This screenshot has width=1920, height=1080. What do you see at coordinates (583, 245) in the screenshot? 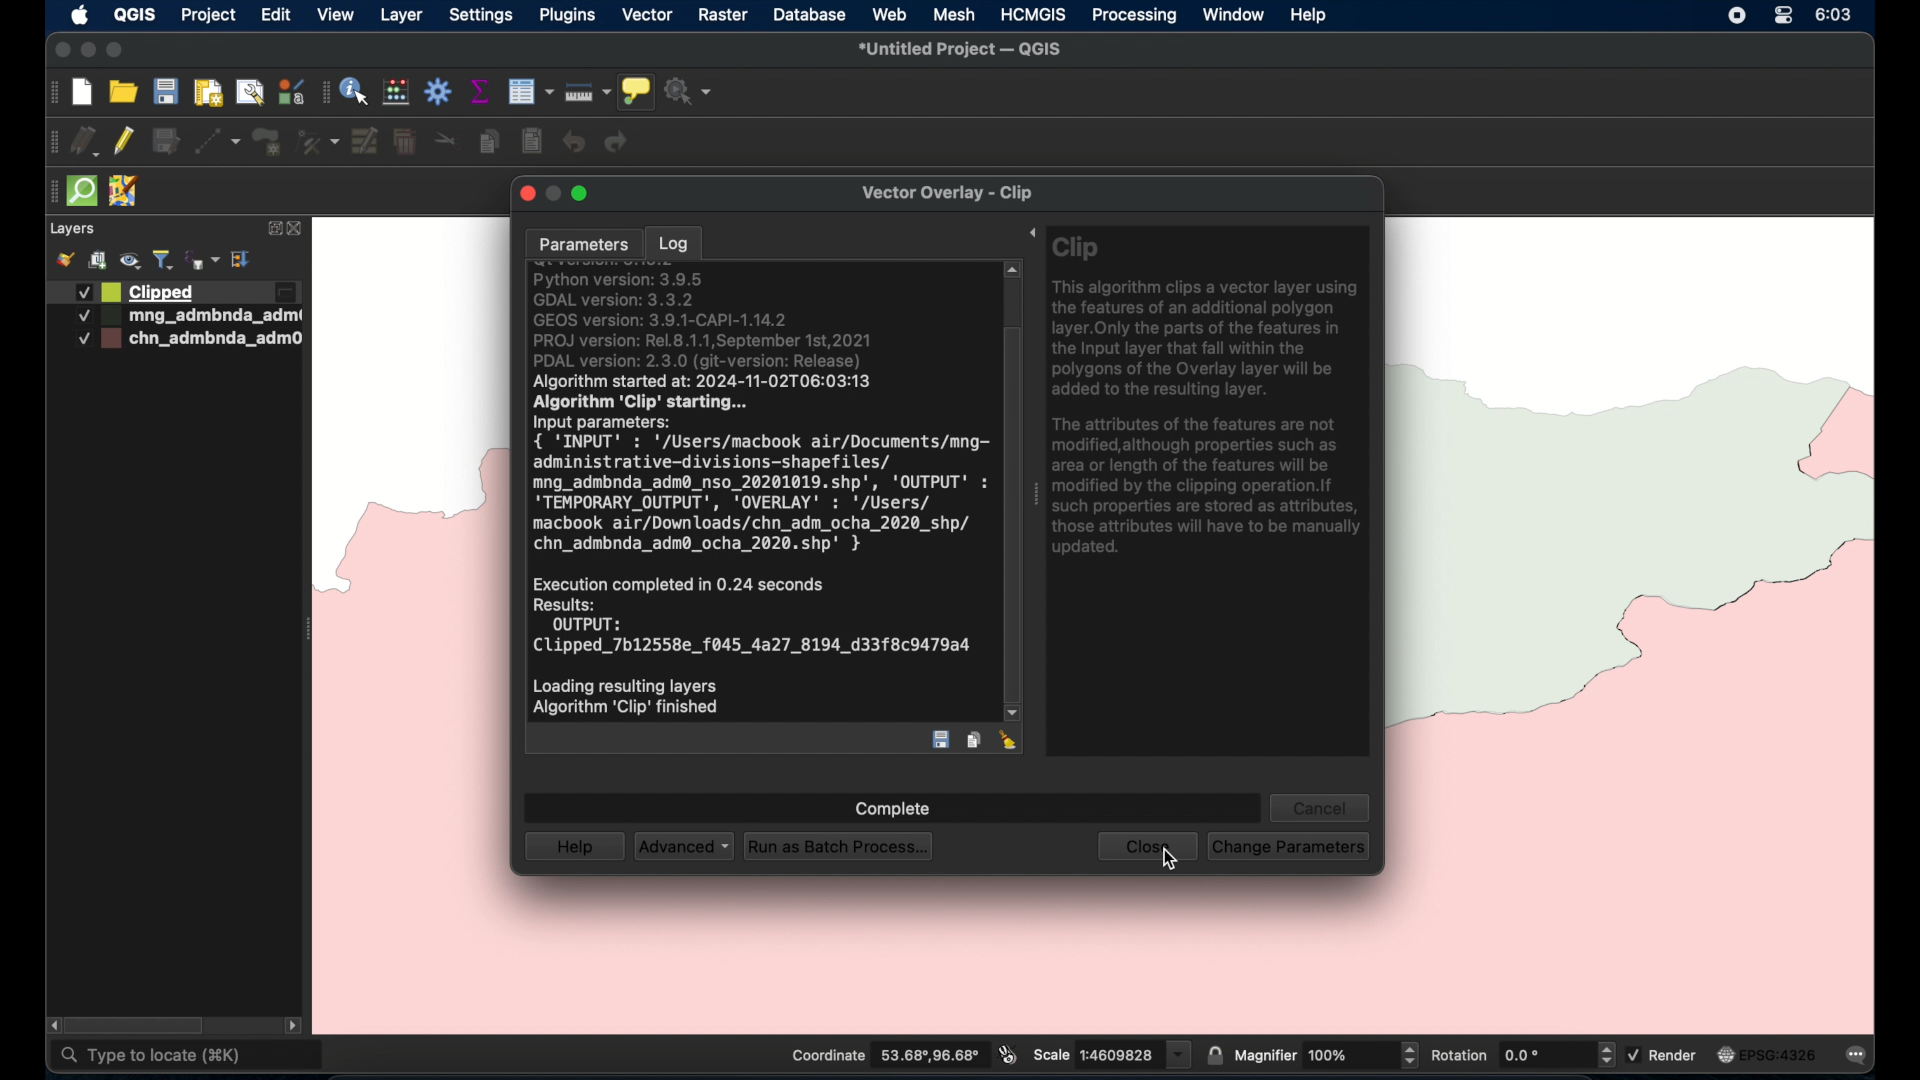
I see `parameters` at bounding box center [583, 245].